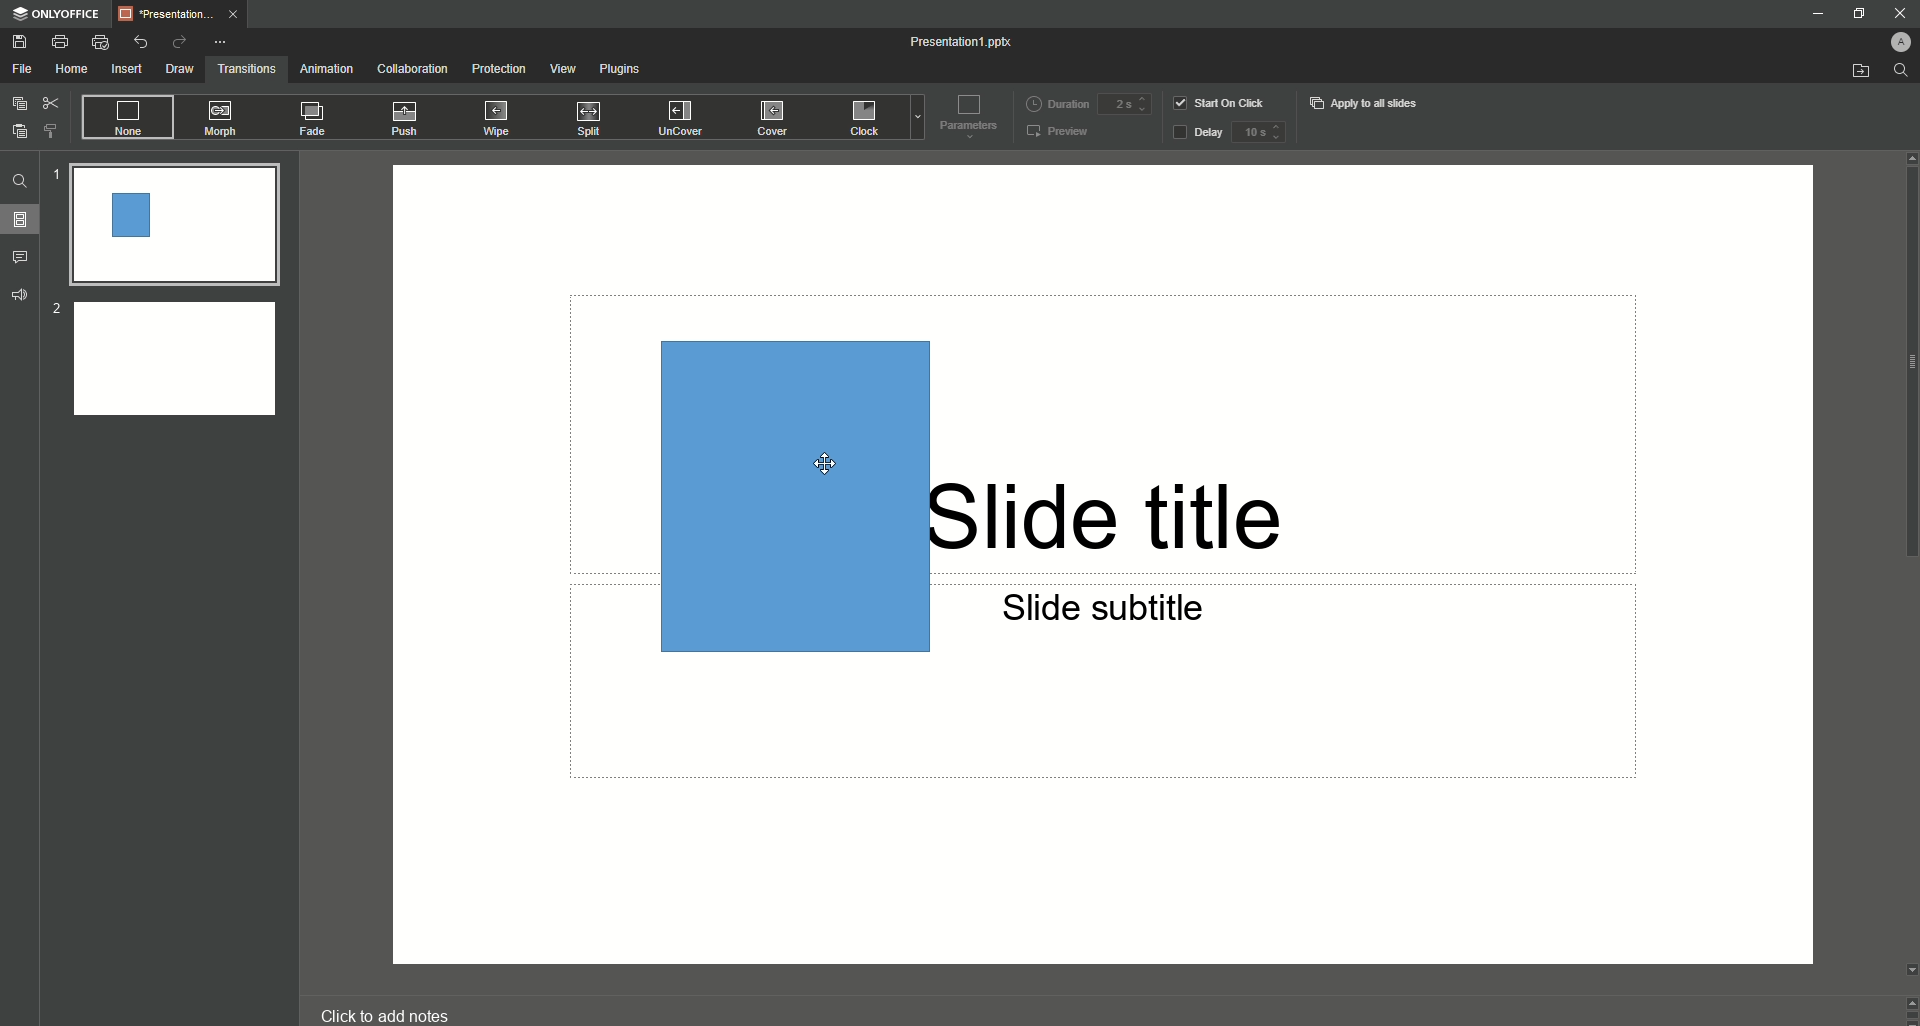 The image size is (1920, 1026). Describe the element at coordinates (60, 41) in the screenshot. I see `Print` at that location.